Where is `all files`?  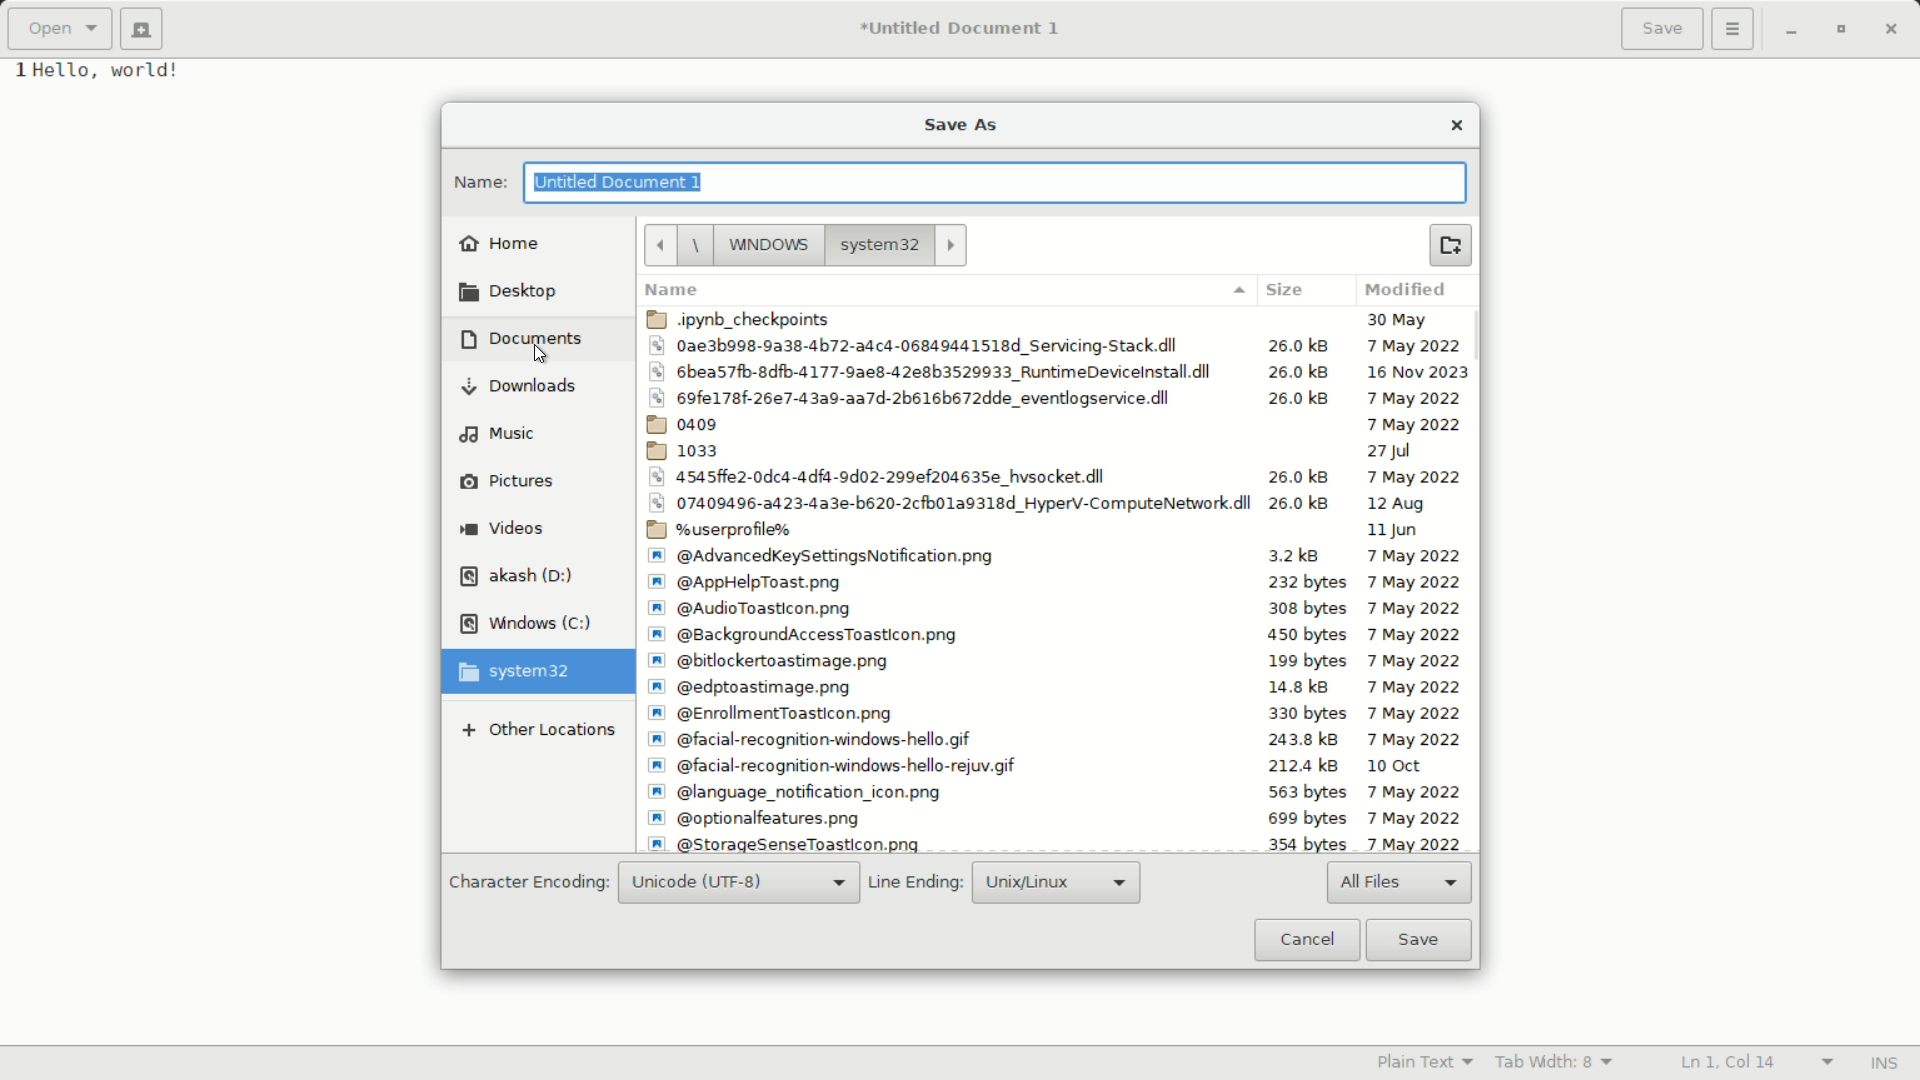 all files is located at coordinates (1401, 884).